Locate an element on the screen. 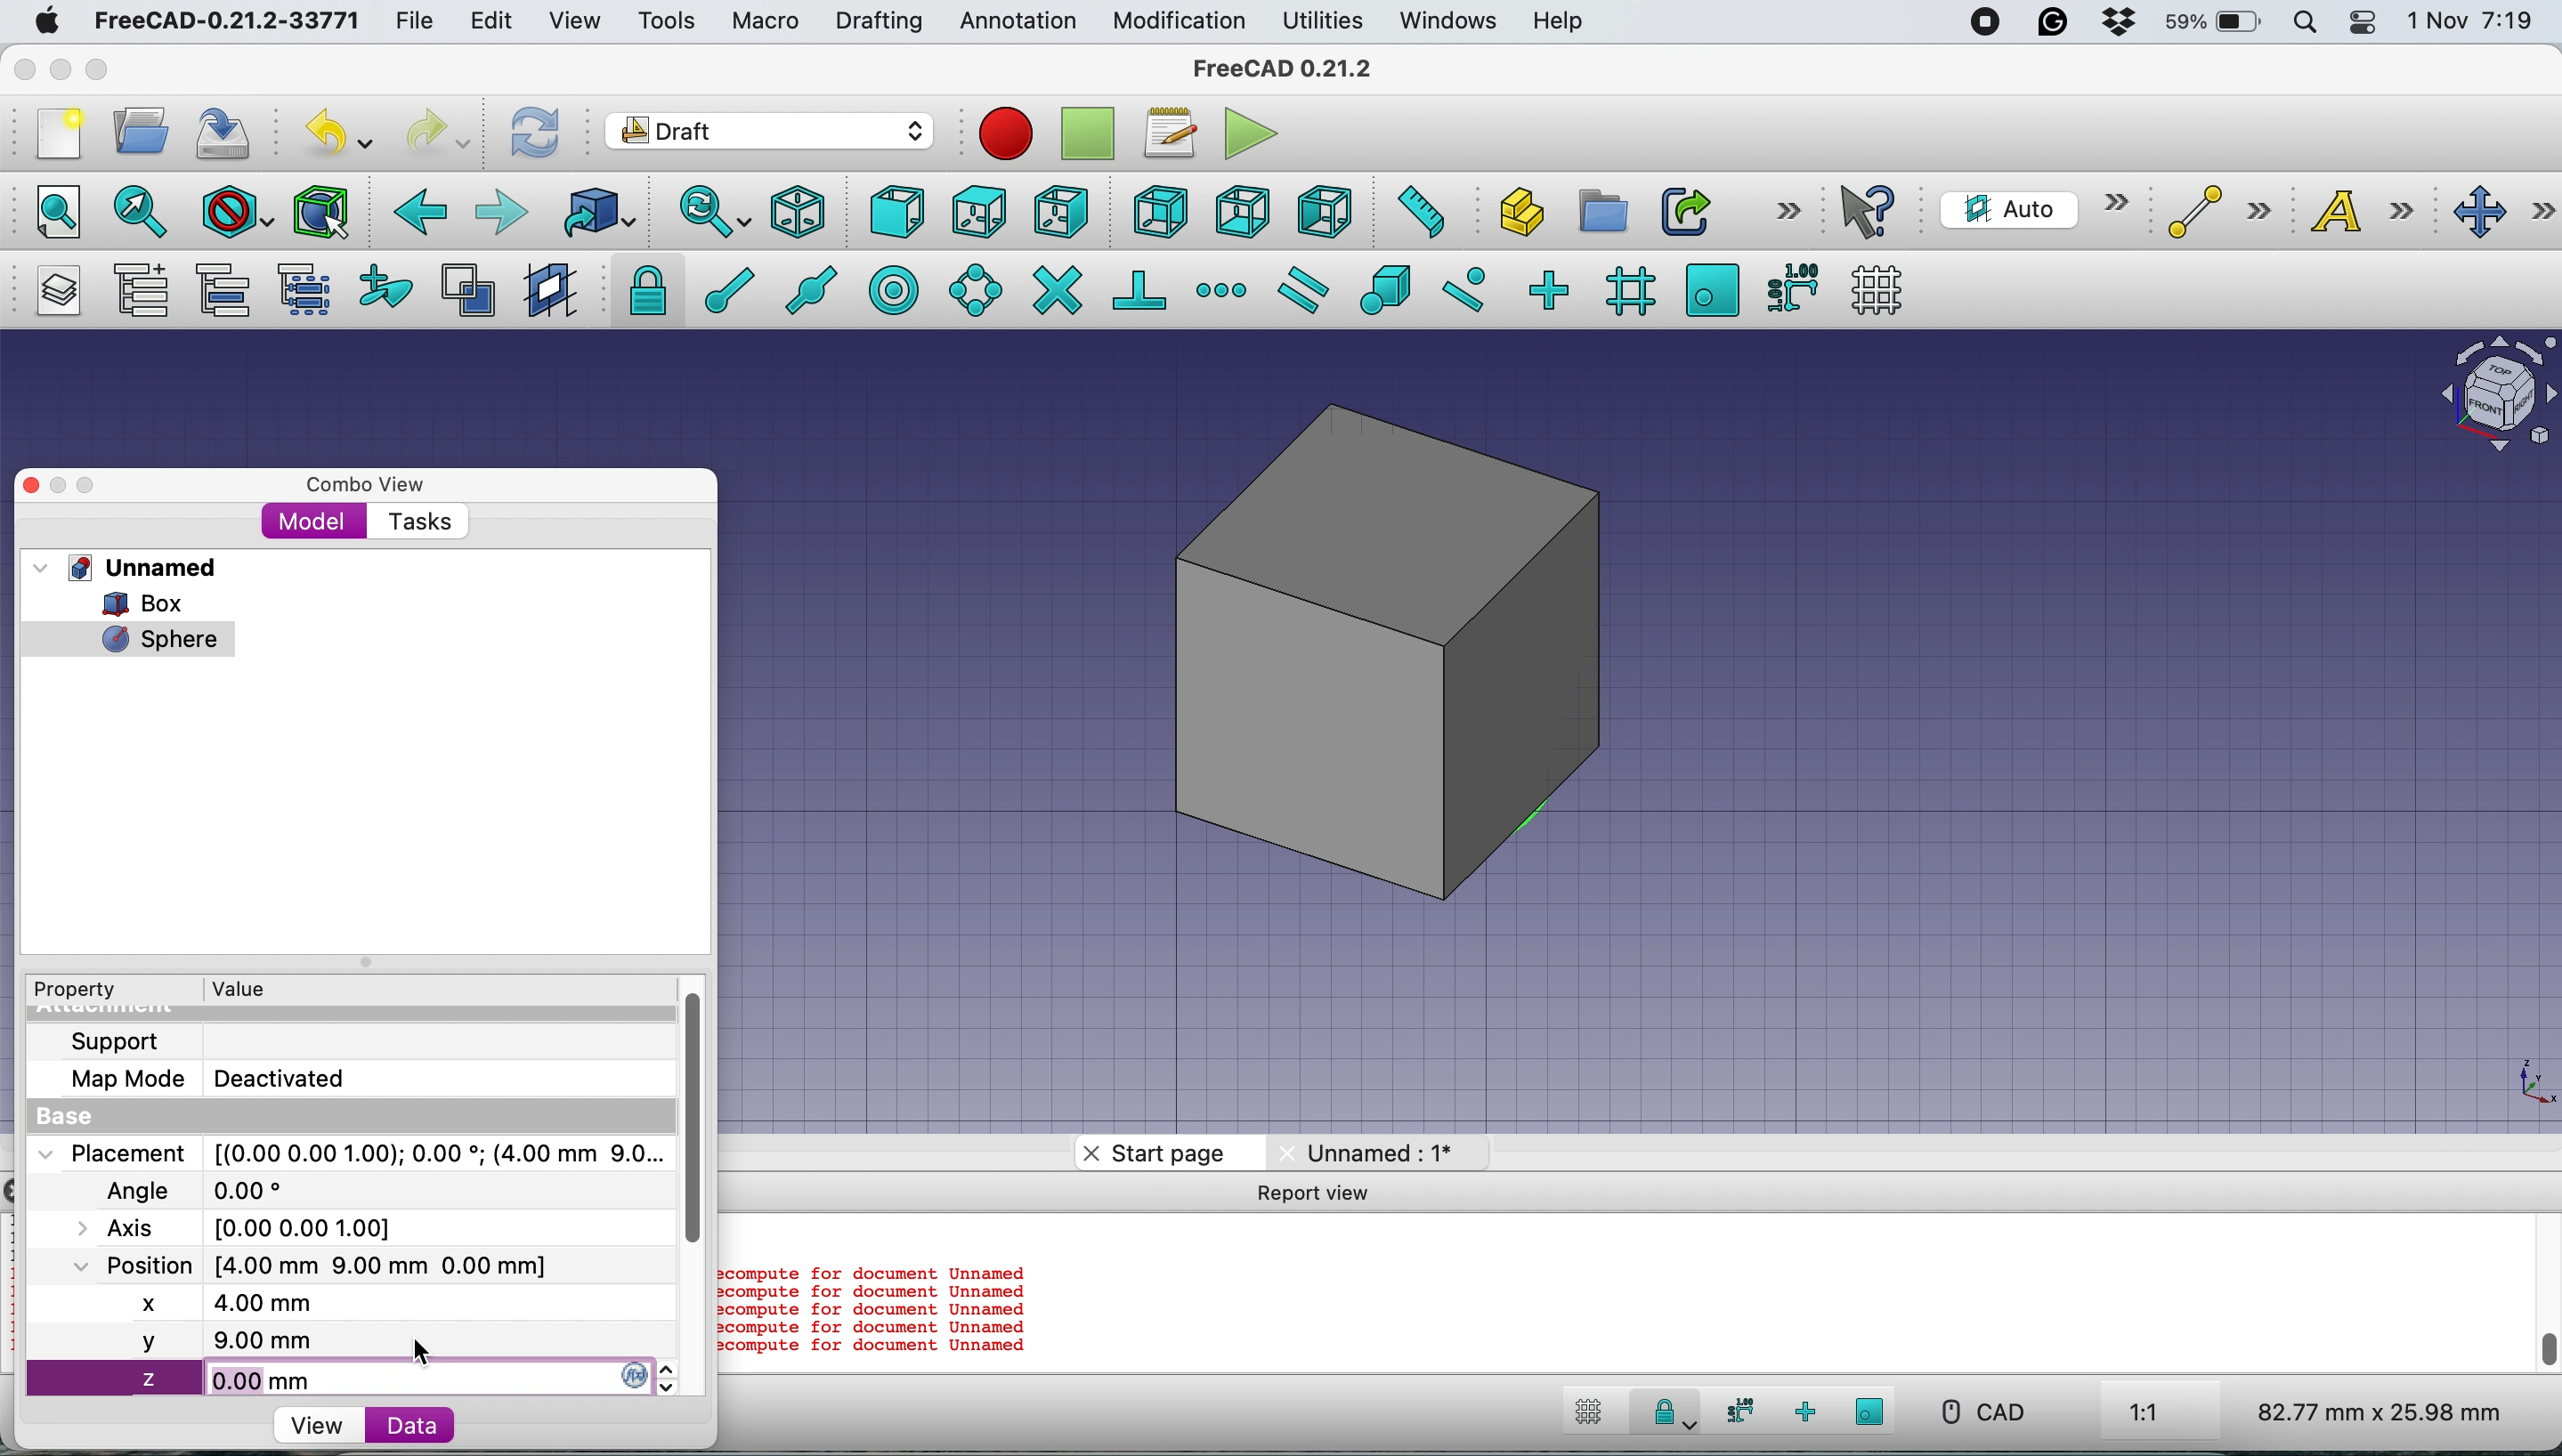  sync view is located at coordinates (702, 214).